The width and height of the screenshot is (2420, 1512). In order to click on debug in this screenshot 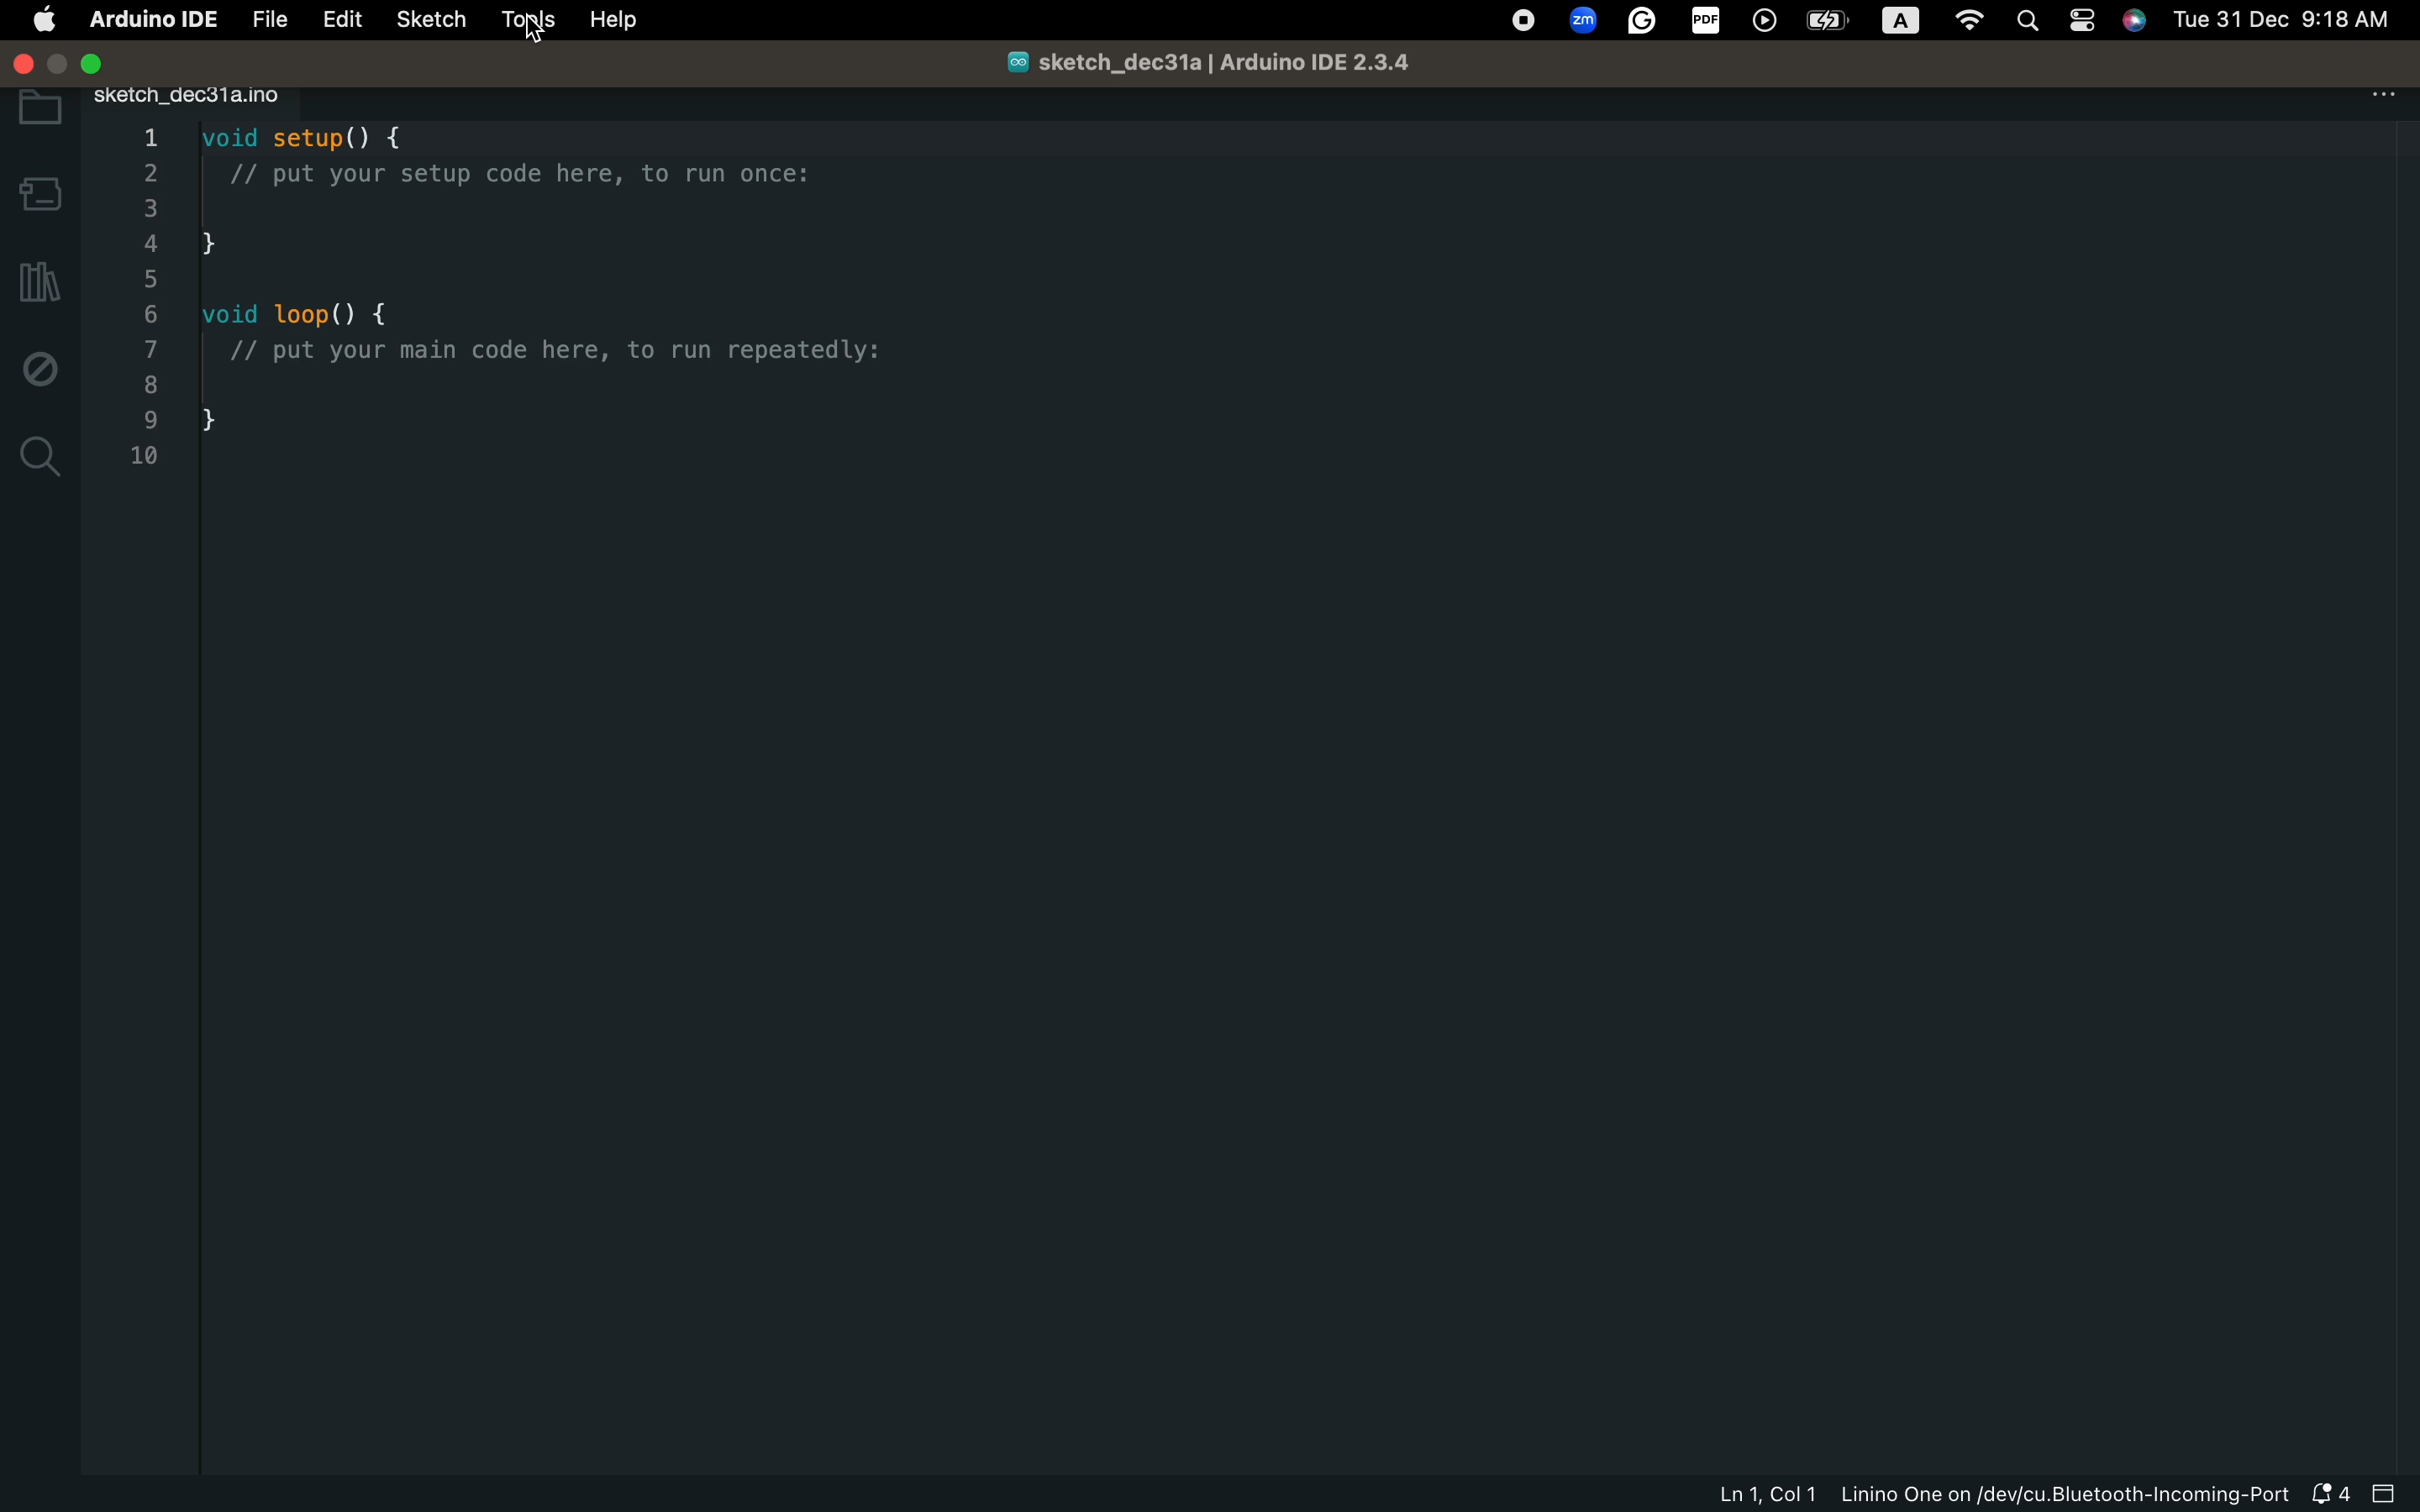, I will do `click(41, 367)`.